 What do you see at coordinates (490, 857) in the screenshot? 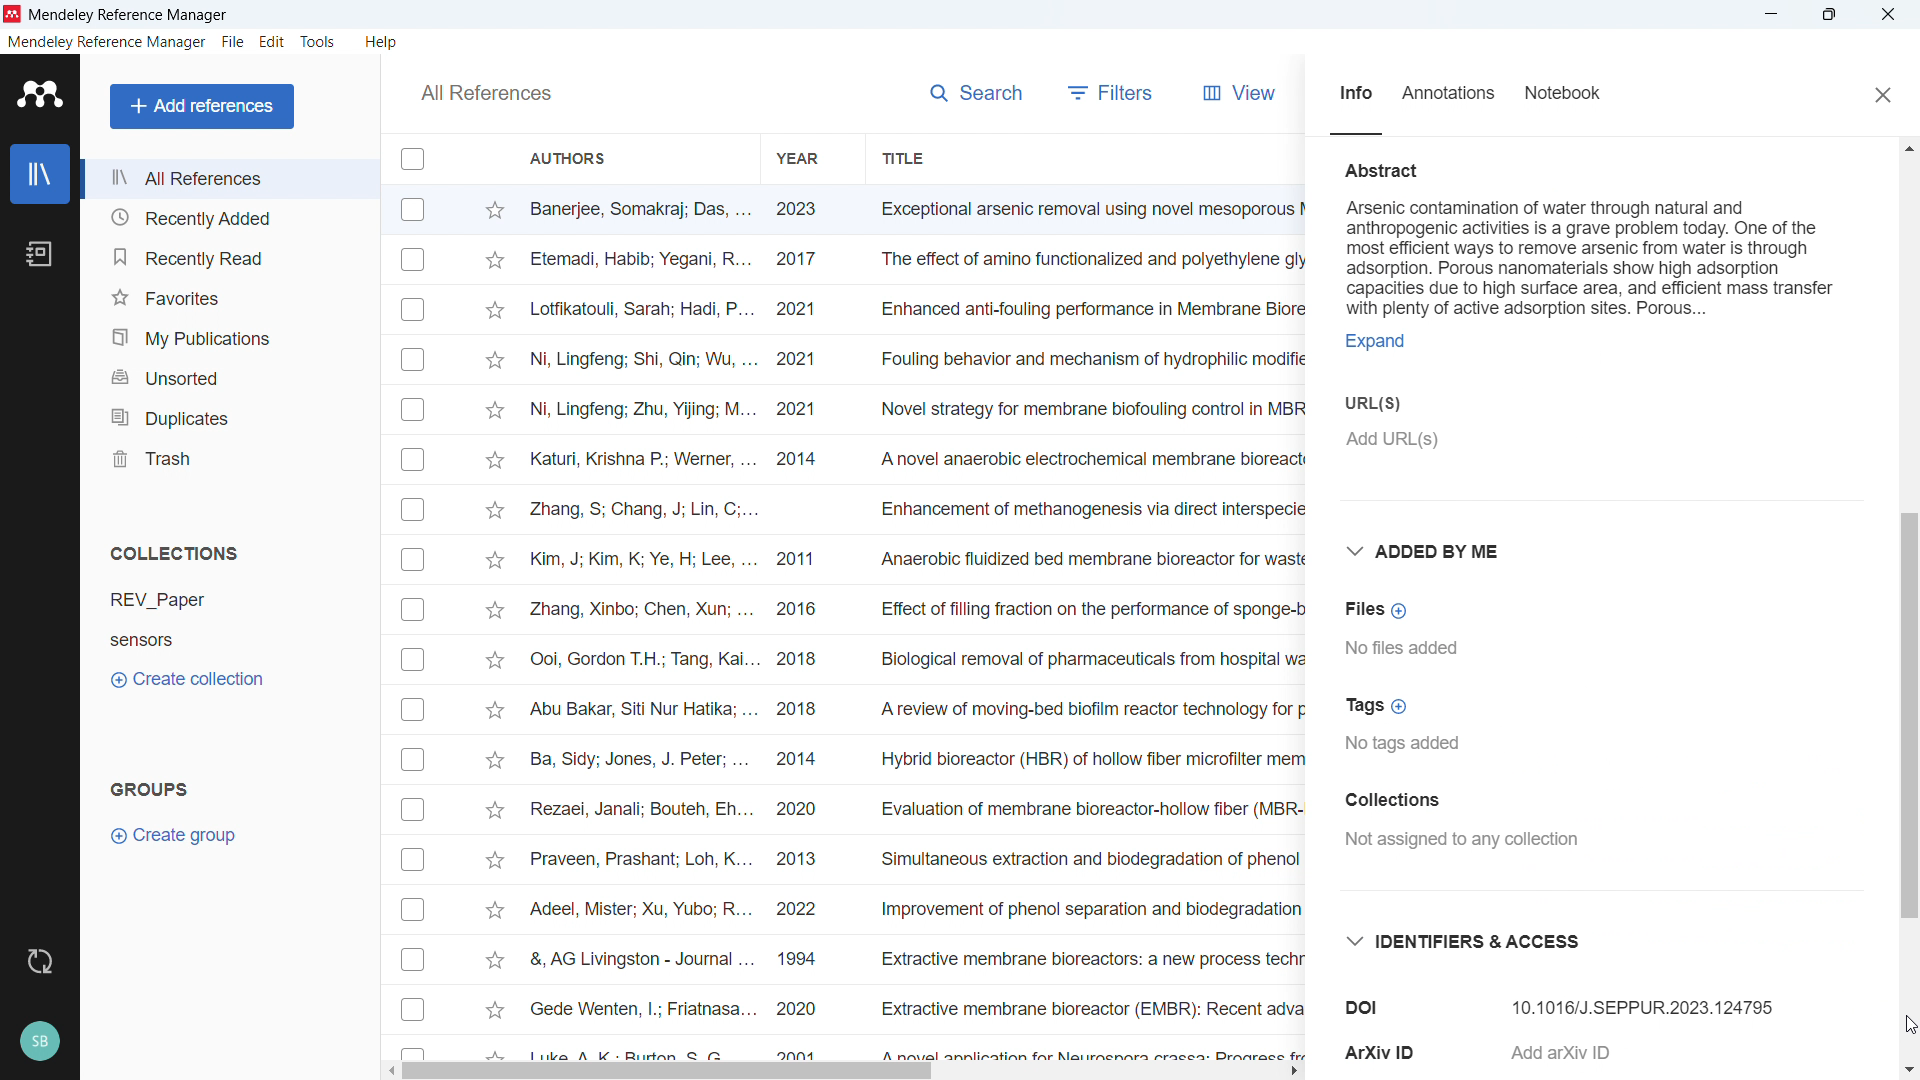
I see `click to starmark individuals entries` at bounding box center [490, 857].